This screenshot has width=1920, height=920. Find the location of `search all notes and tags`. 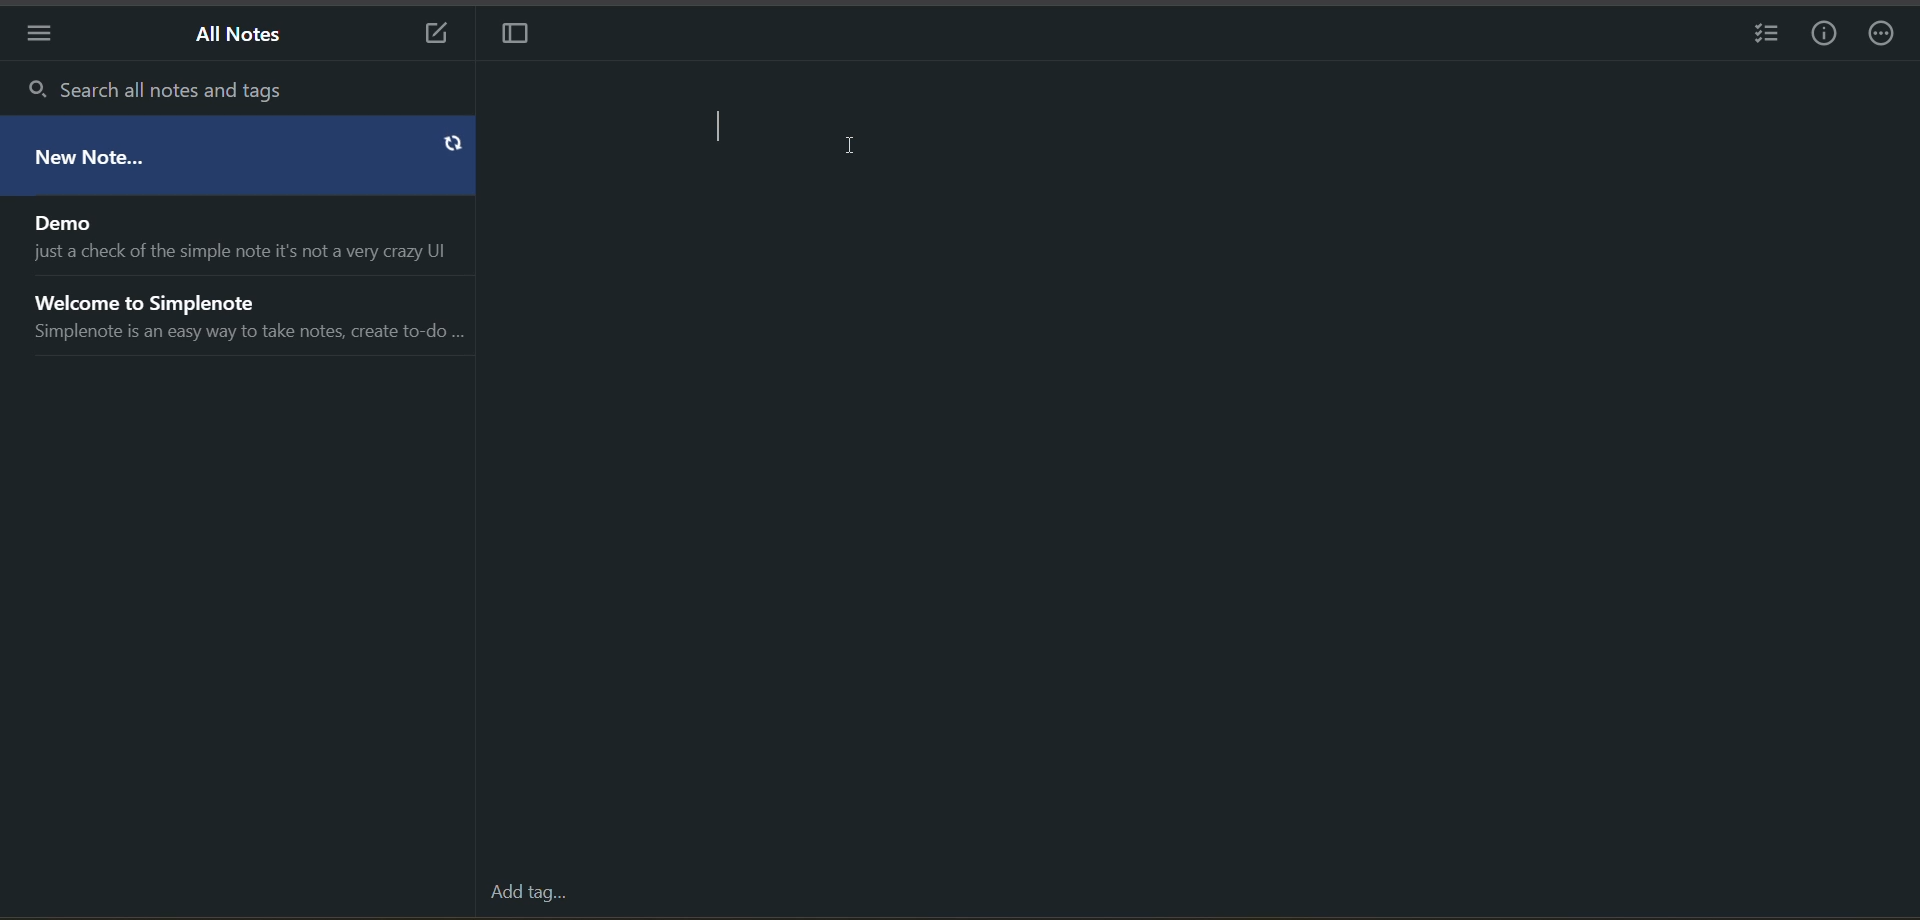

search all notes and tags is located at coordinates (246, 91).